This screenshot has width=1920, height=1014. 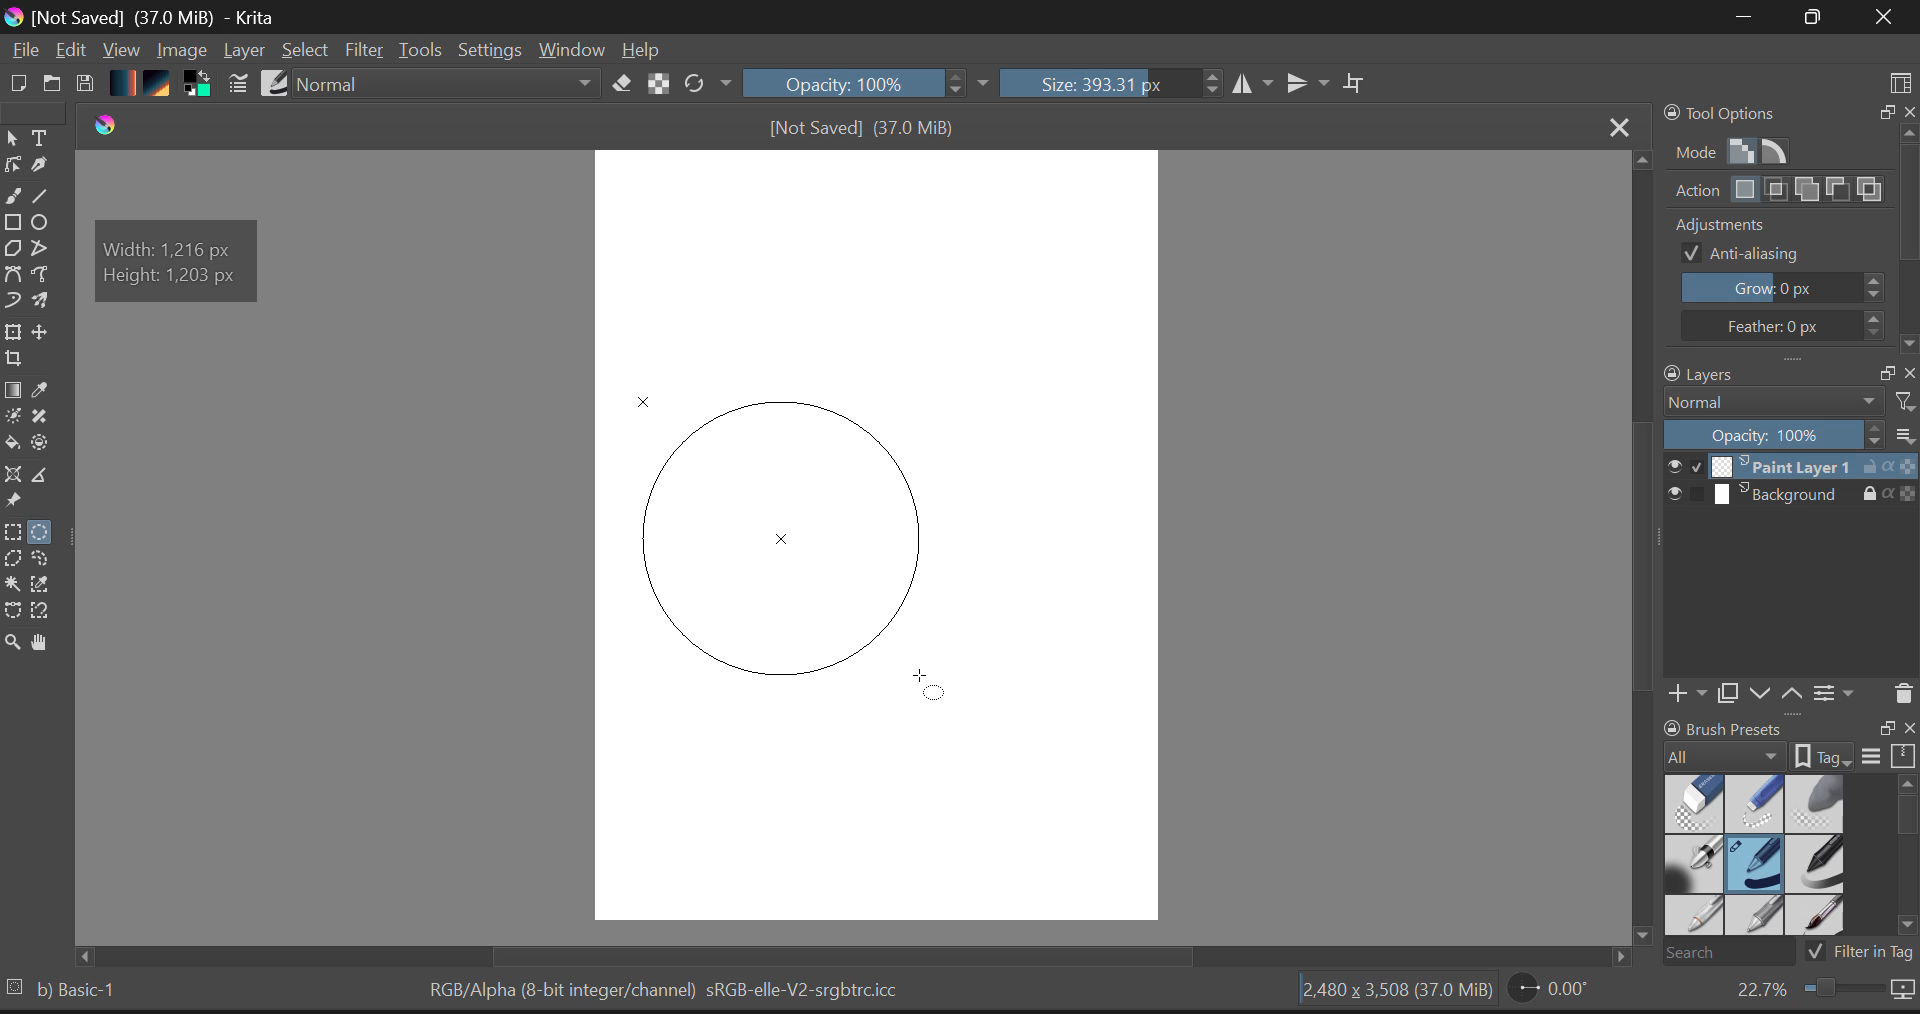 What do you see at coordinates (44, 252) in the screenshot?
I see `Polyline` at bounding box center [44, 252].